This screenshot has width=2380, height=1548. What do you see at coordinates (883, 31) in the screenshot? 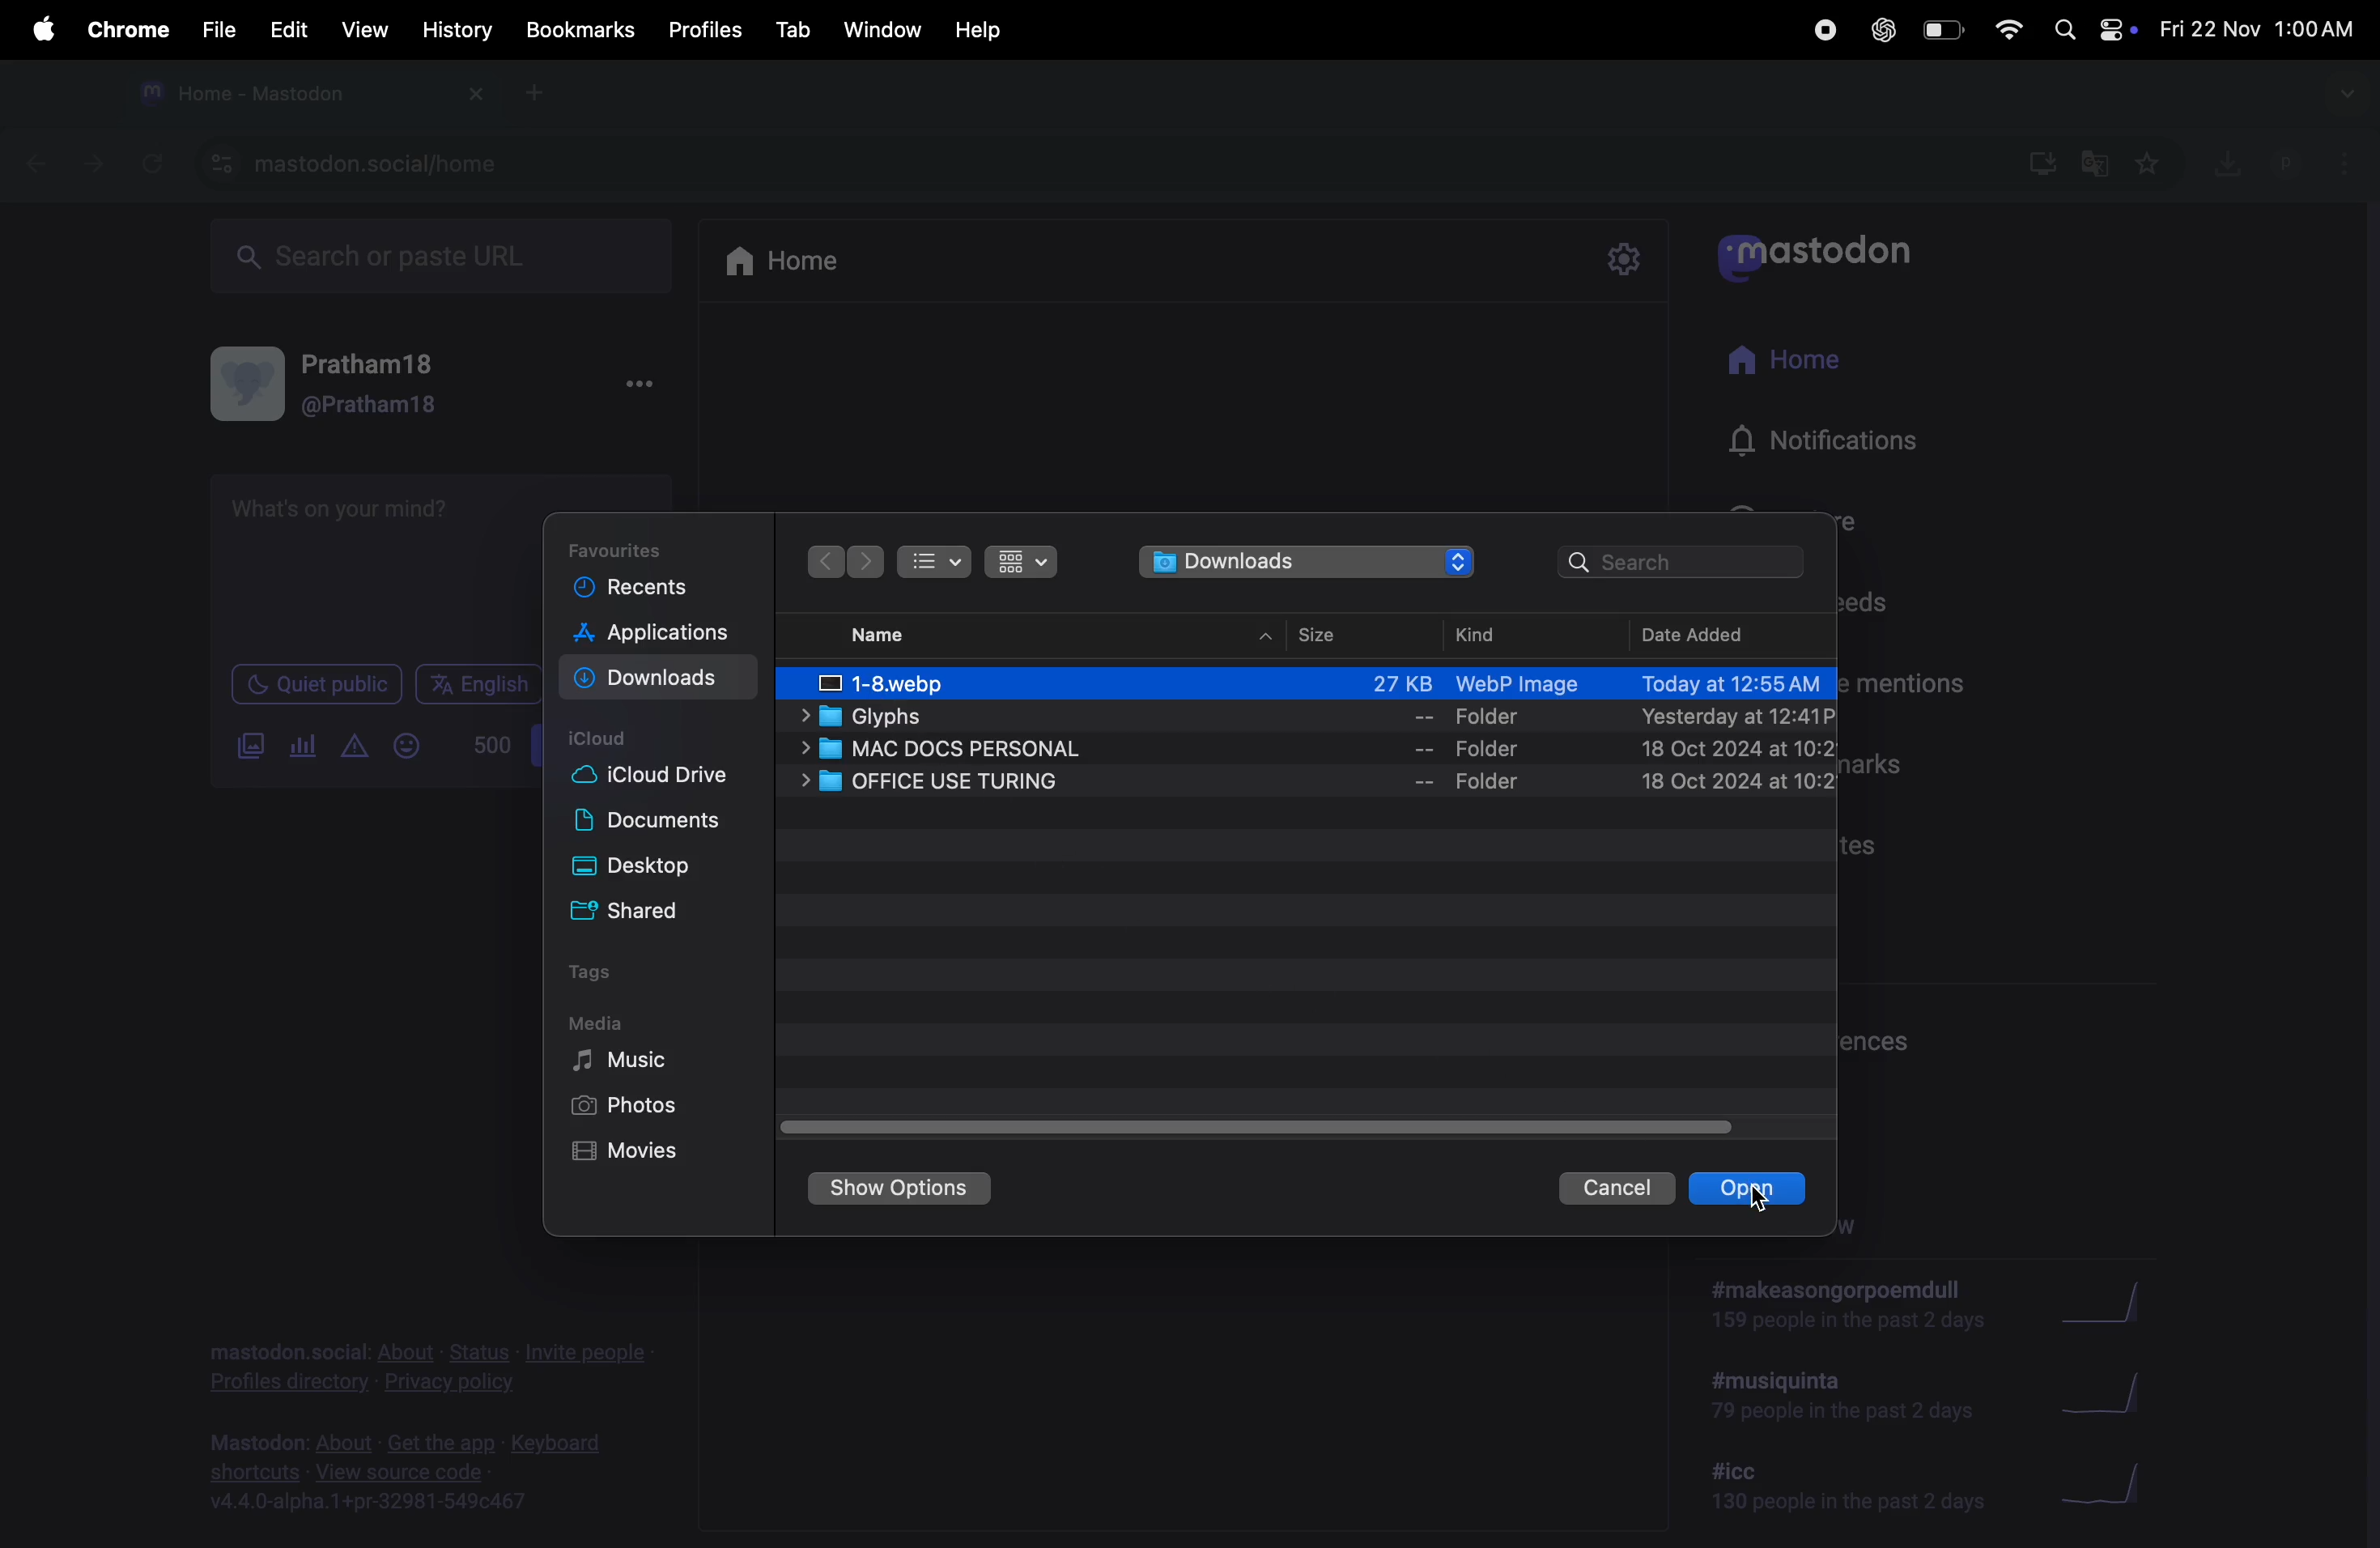
I see `window` at bounding box center [883, 31].